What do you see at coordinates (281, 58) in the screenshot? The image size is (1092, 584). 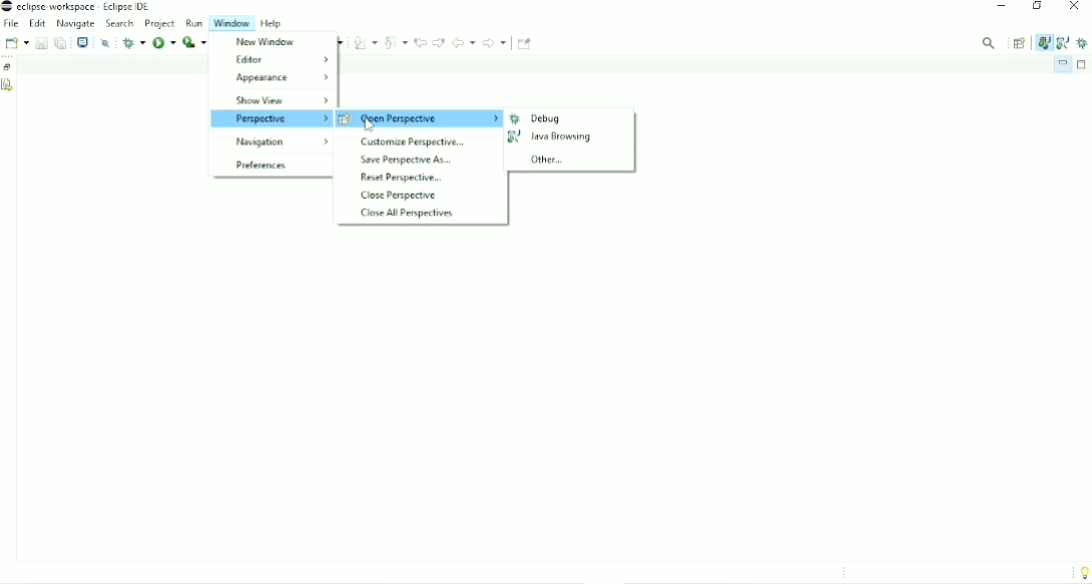 I see `Editor` at bounding box center [281, 58].